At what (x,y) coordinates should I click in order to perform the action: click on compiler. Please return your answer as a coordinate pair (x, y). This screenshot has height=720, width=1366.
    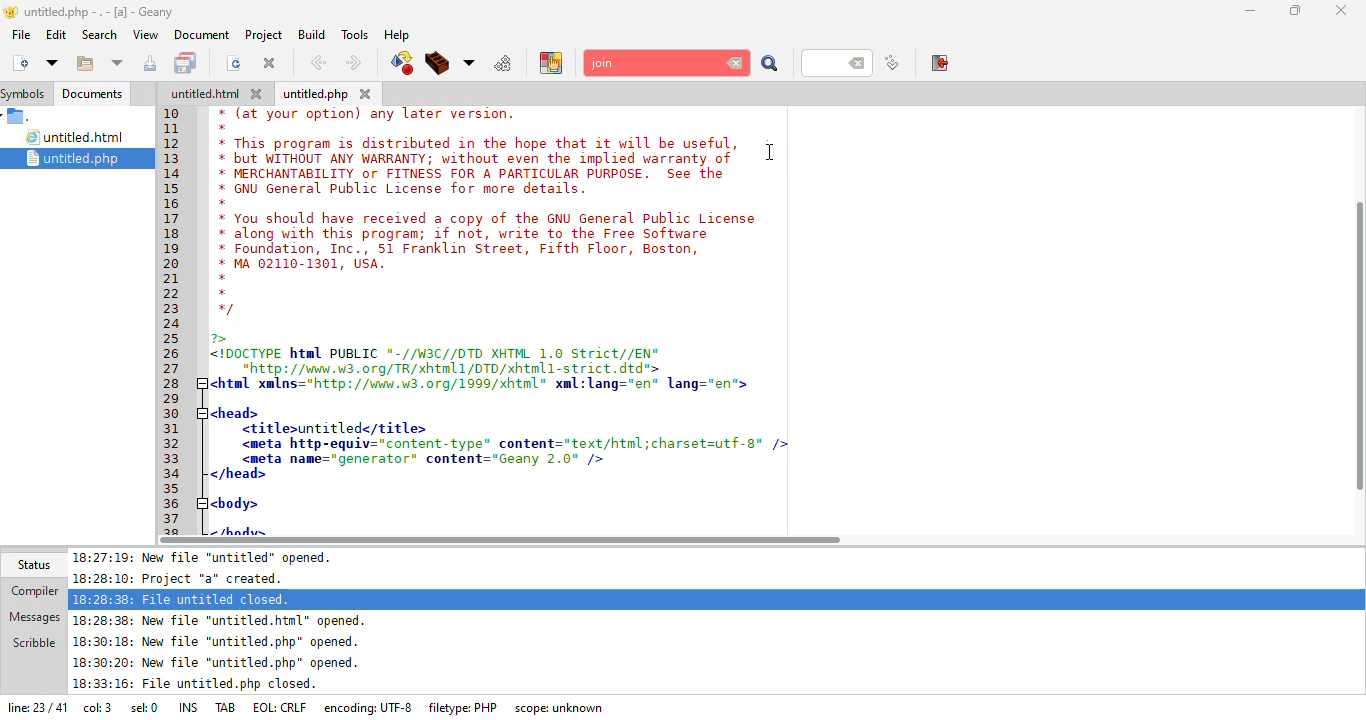
    Looking at the image, I should click on (30, 592).